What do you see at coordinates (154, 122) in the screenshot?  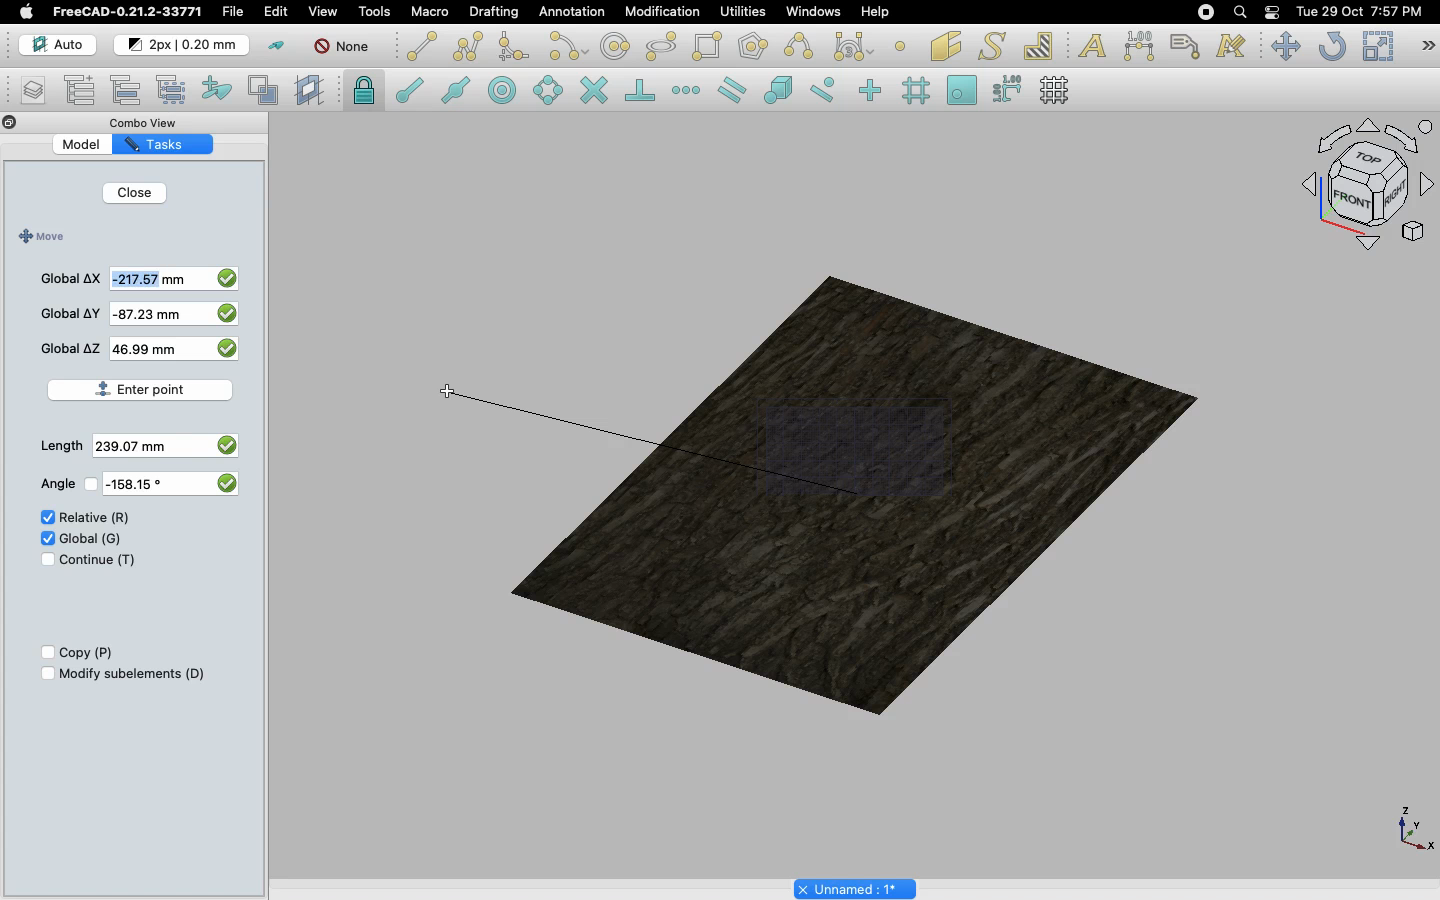 I see `Combo view` at bounding box center [154, 122].